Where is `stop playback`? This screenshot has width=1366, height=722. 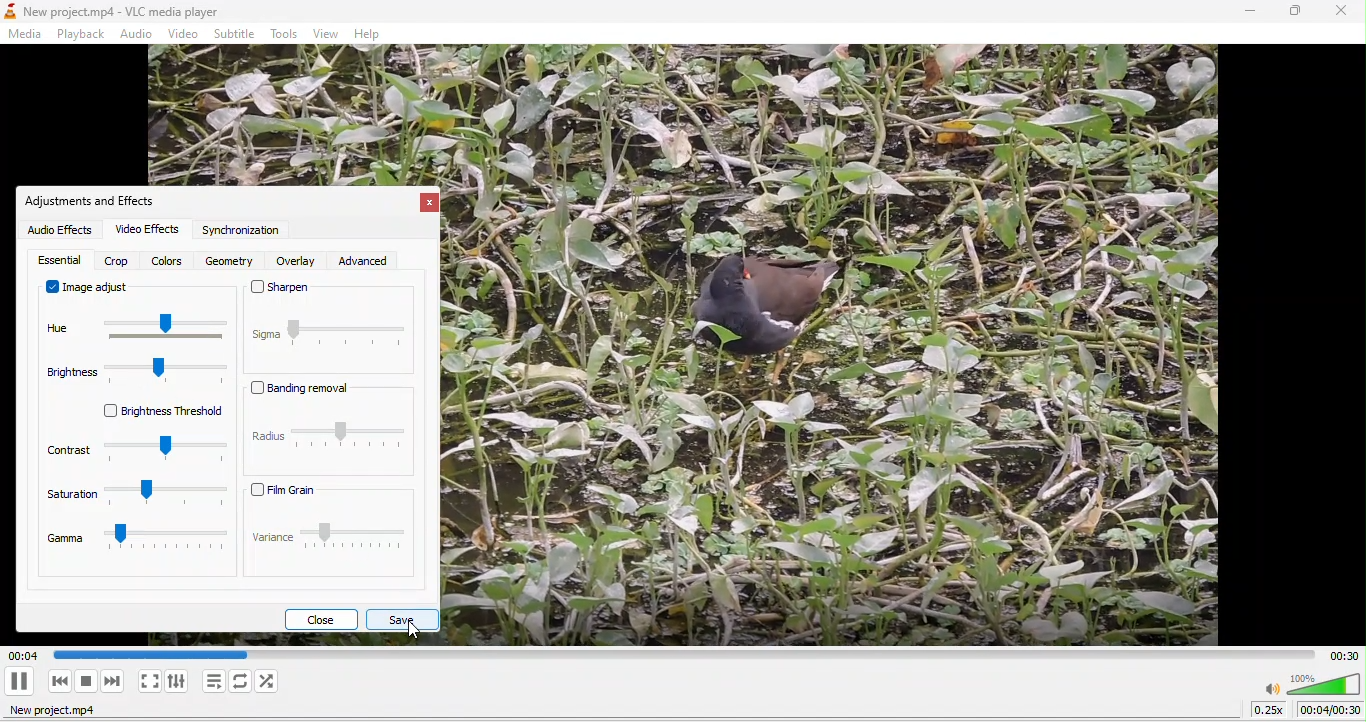
stop playback is located at coordinates (88, 685).